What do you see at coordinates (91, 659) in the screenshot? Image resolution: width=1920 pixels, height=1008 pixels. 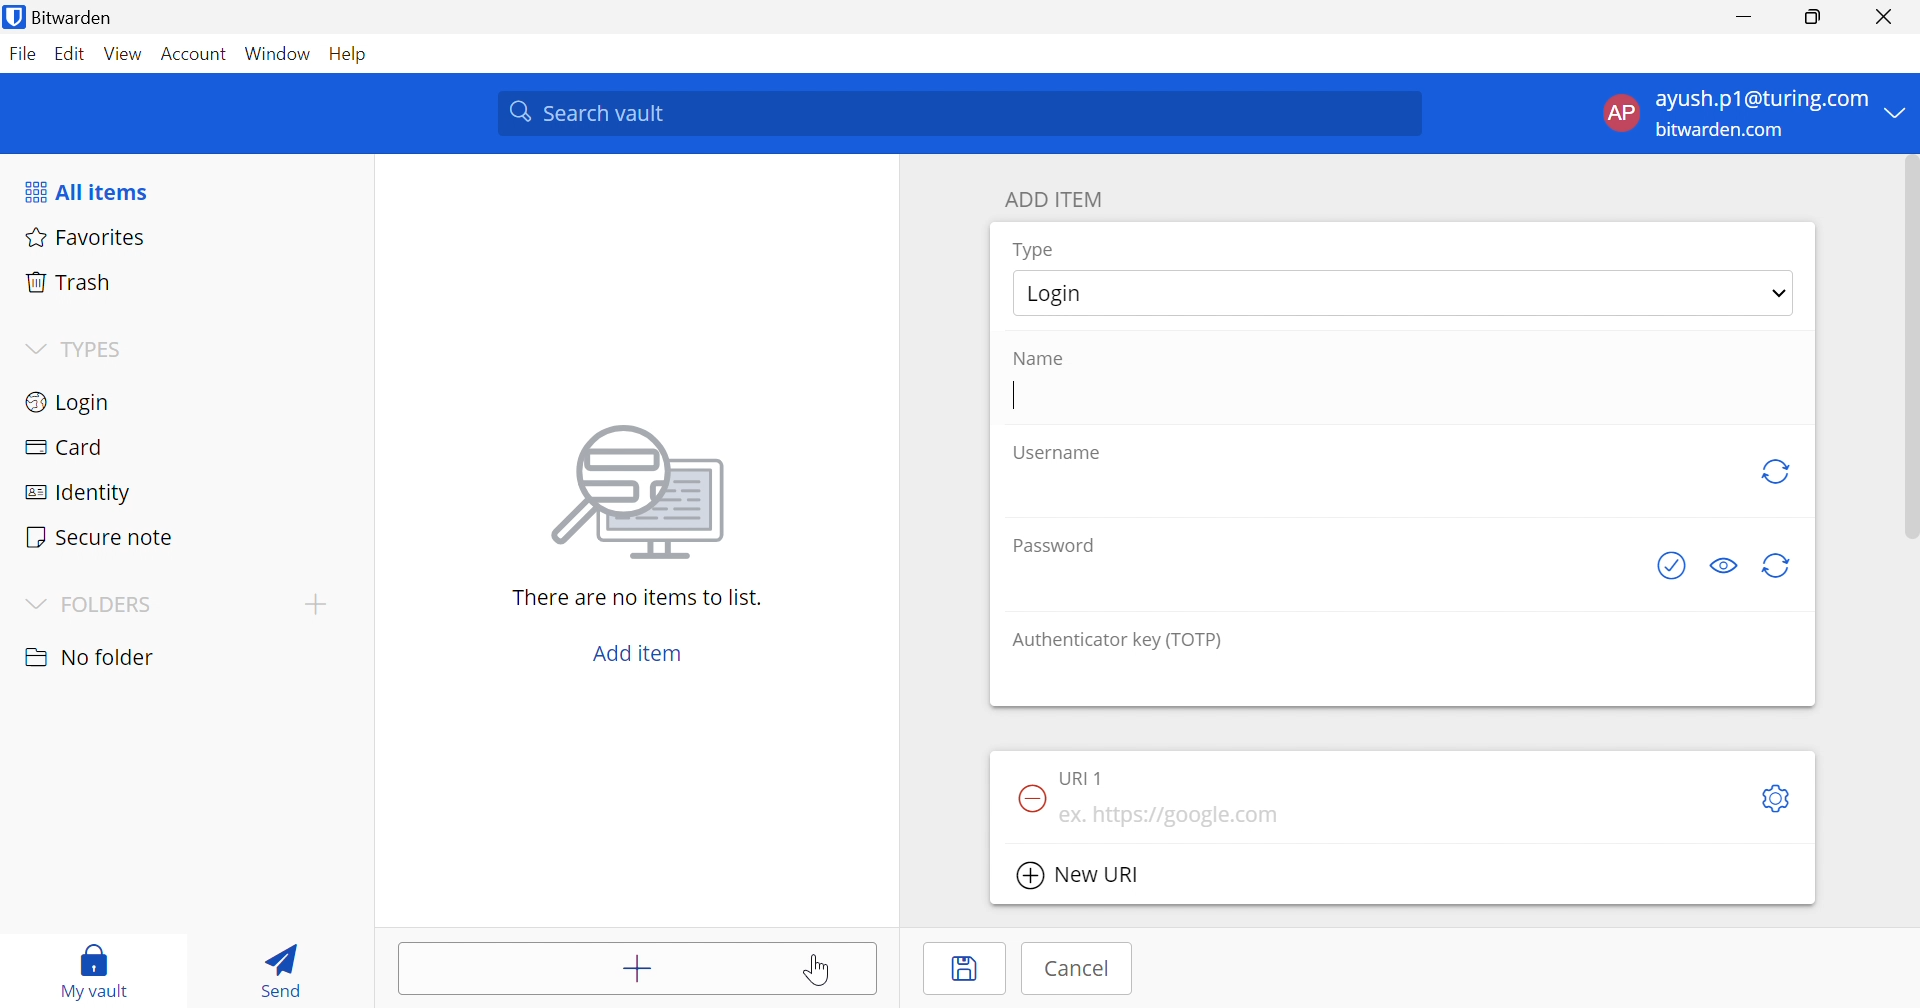 I see `No folder` at bounding box center [91, 659].